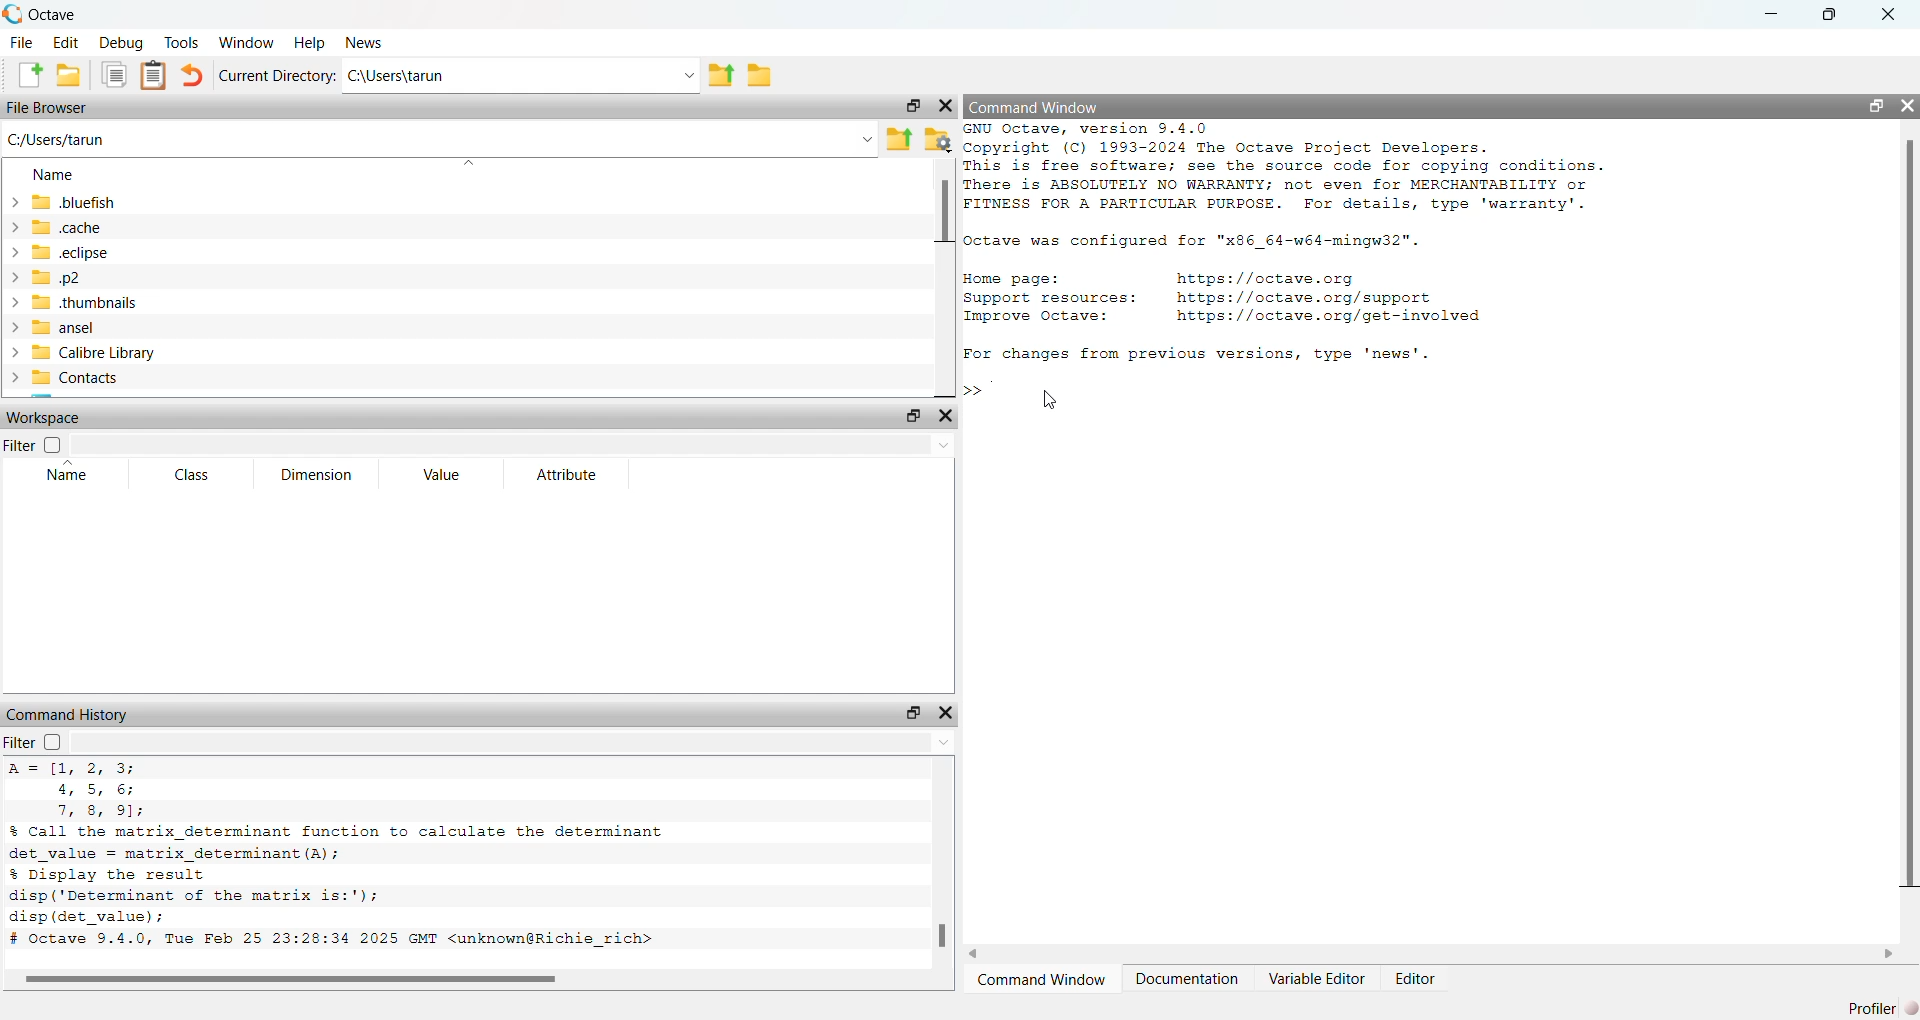  What do you see at coordinates (1432, 953) in the screenshot?
I see `scrollbar` at bounding box center [1432, 953].